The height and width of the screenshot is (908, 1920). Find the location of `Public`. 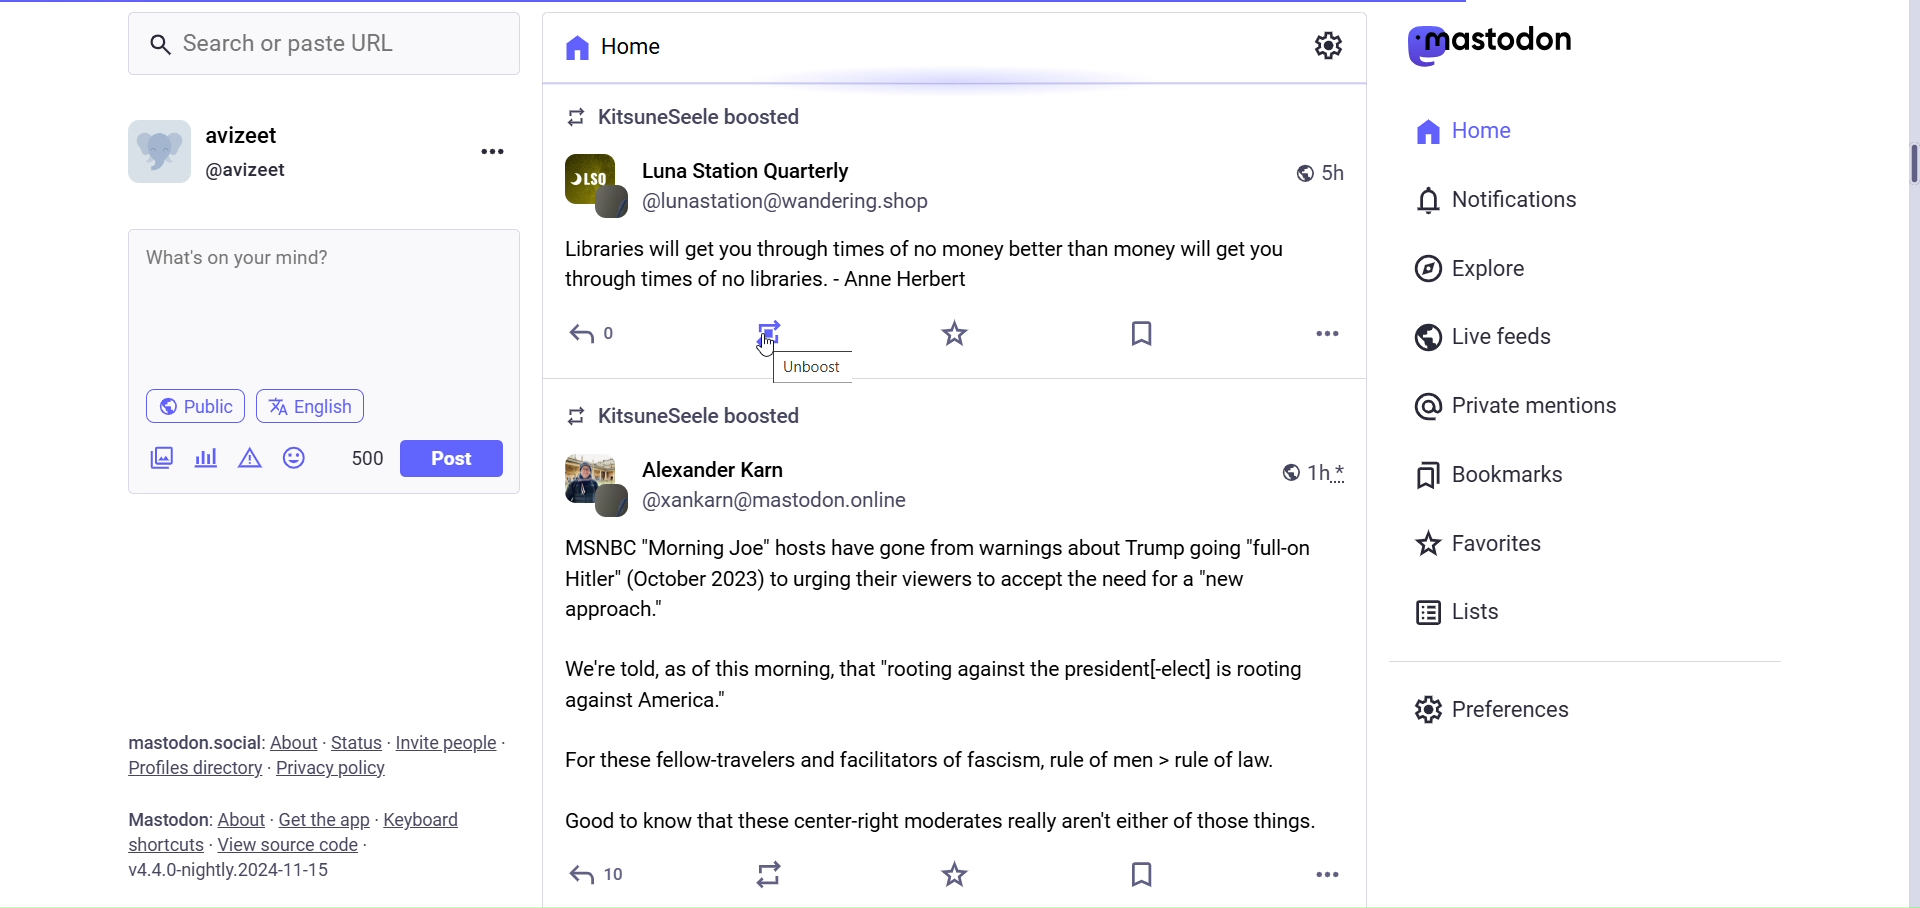

Public is located at coordinates (193, 407).